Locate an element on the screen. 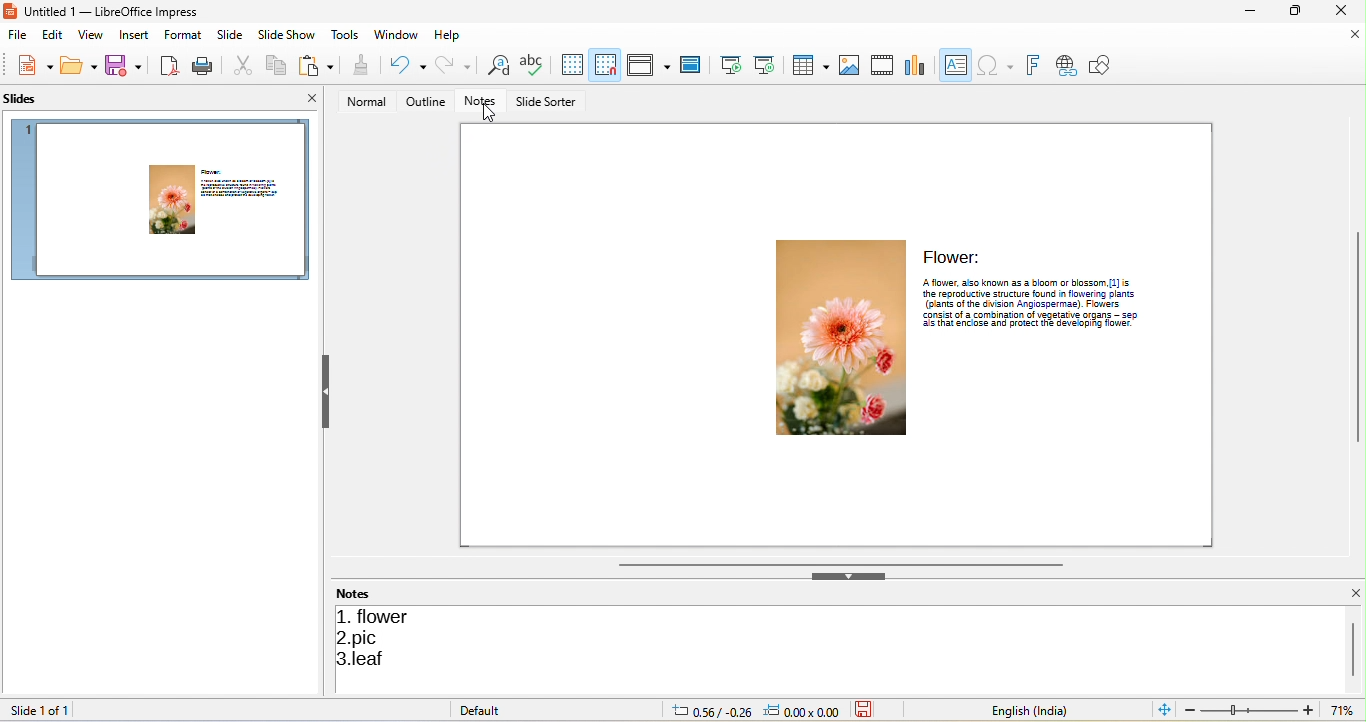 The height and width of the screenshot is (722, 1366). chart is located at coordinates (912, 64).